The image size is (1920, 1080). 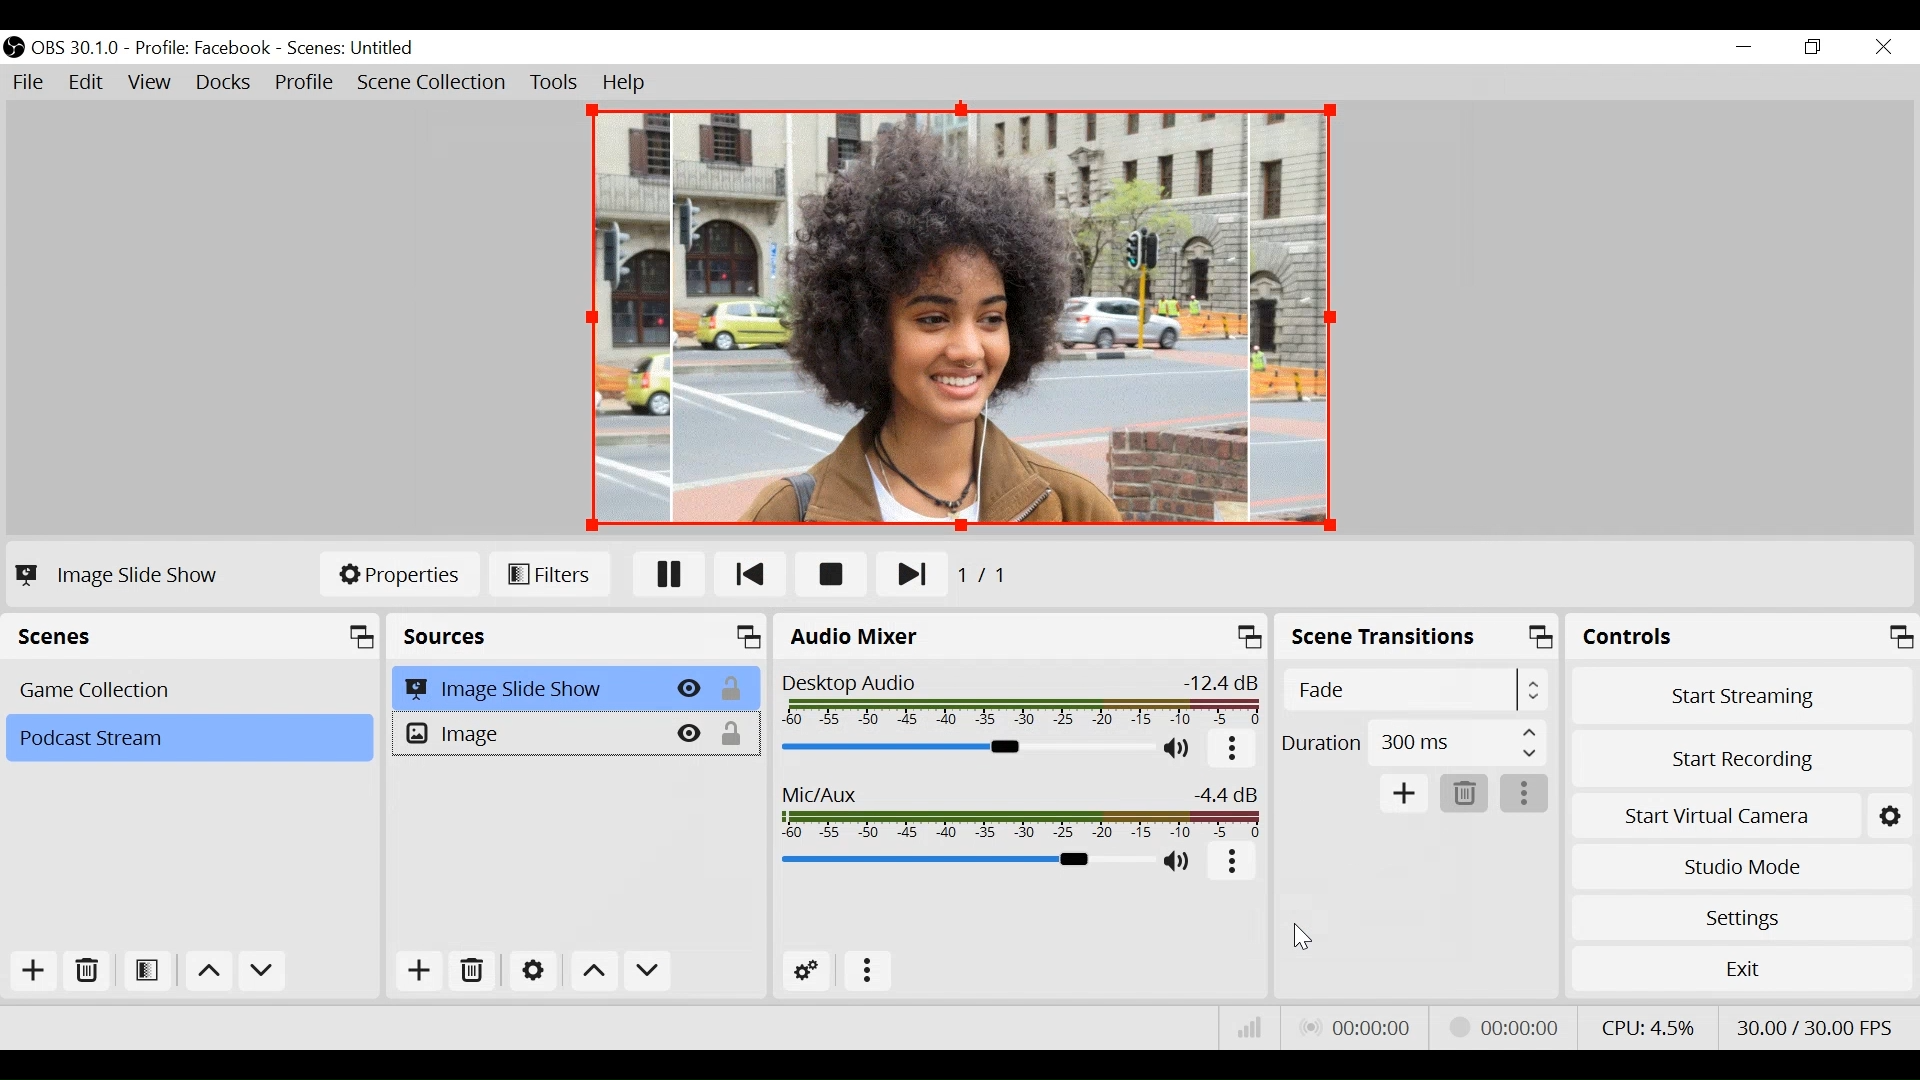 I want to click on Start Virtual Camera, so click(x=1742, y=812).